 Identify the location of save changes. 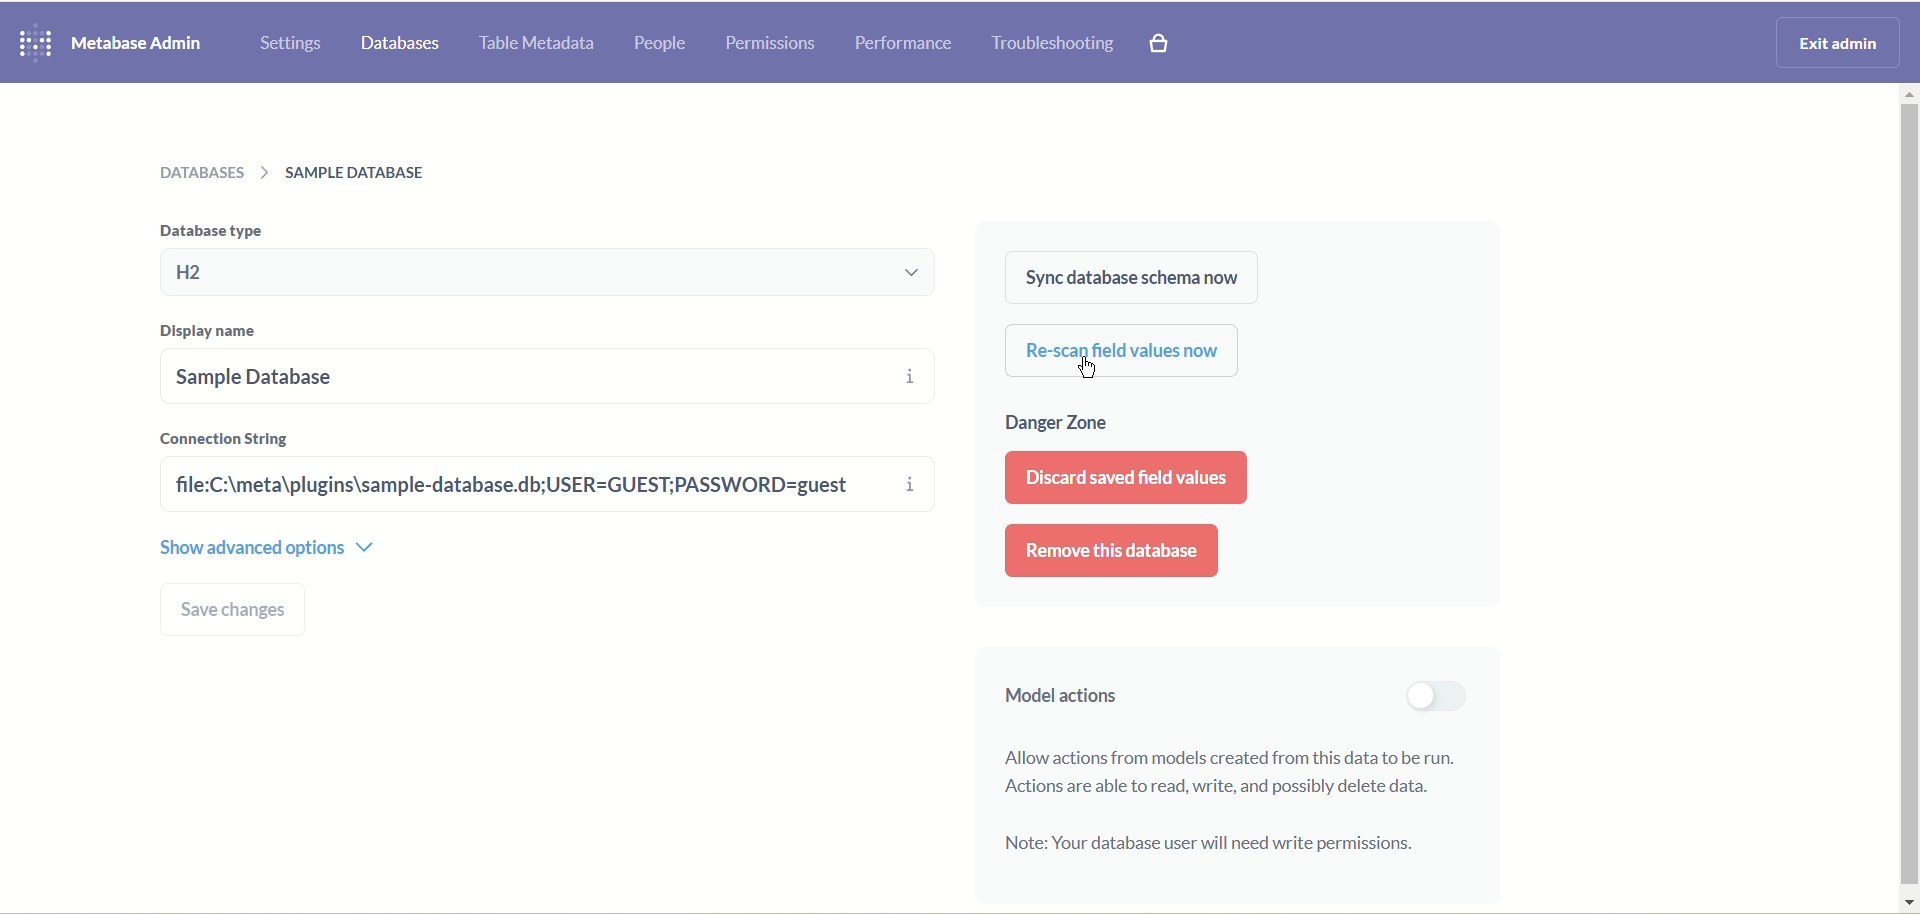
(236, 610).